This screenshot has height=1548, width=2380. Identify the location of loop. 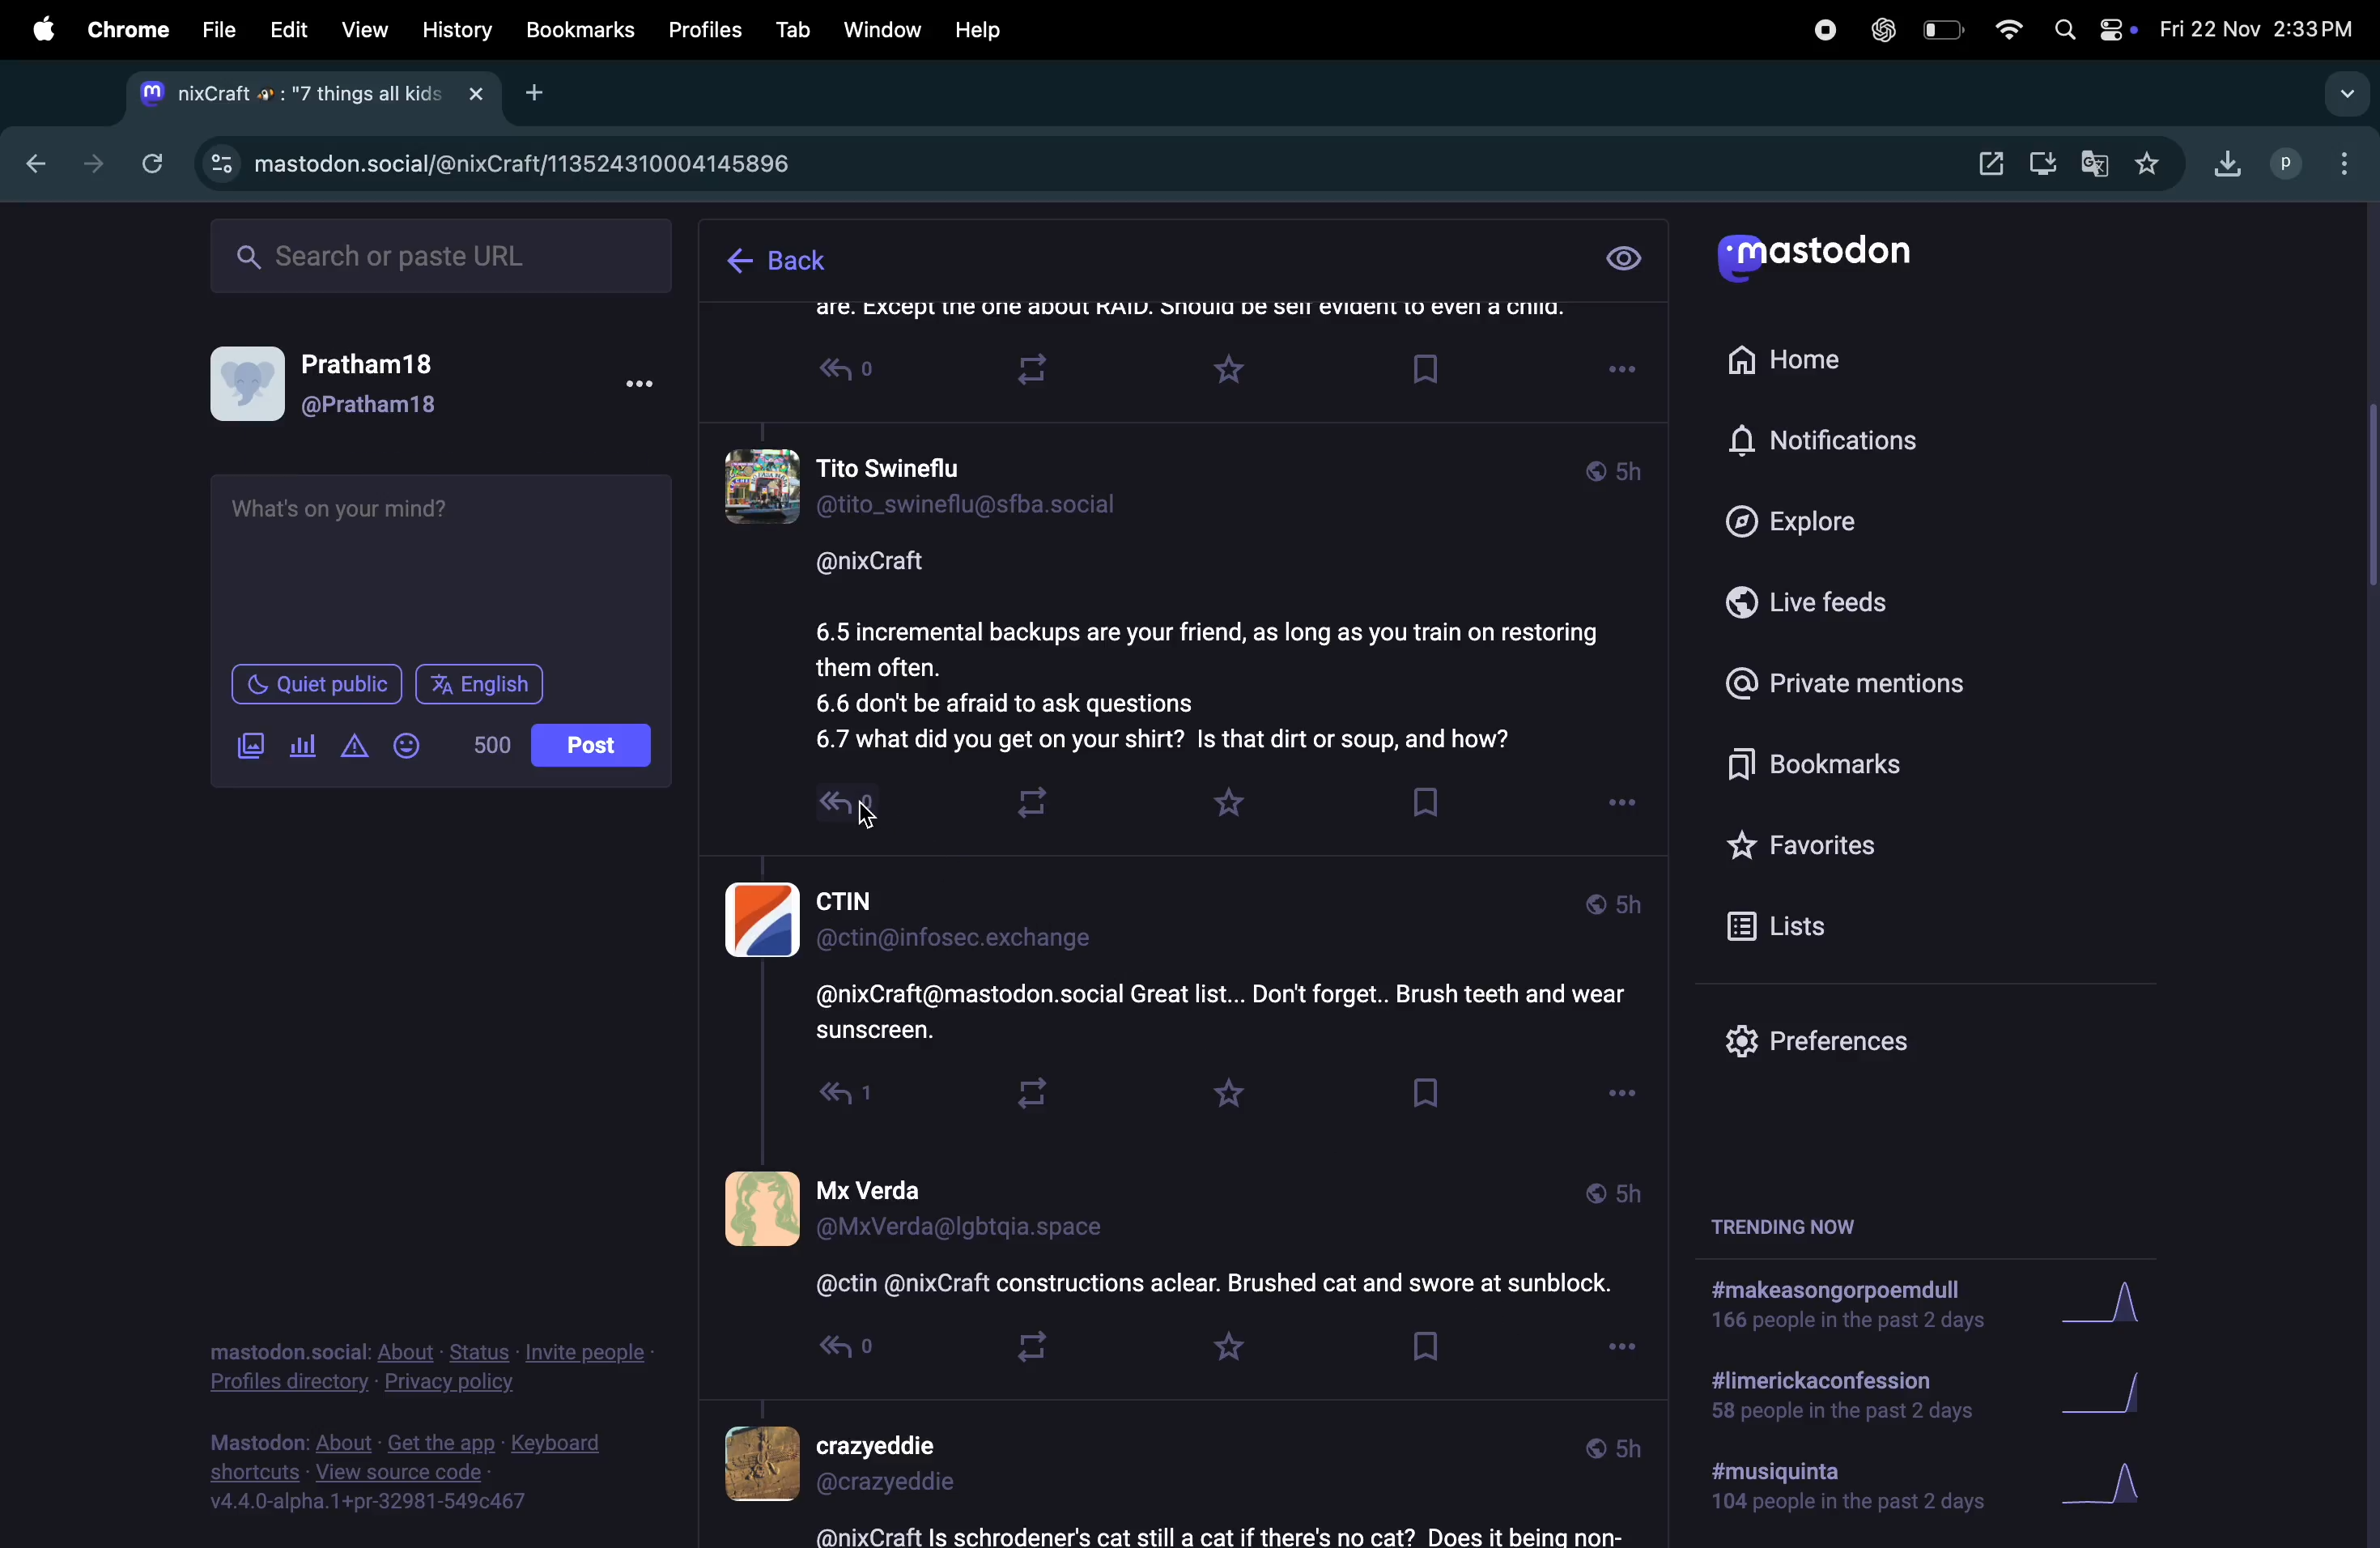
(1030, 797).